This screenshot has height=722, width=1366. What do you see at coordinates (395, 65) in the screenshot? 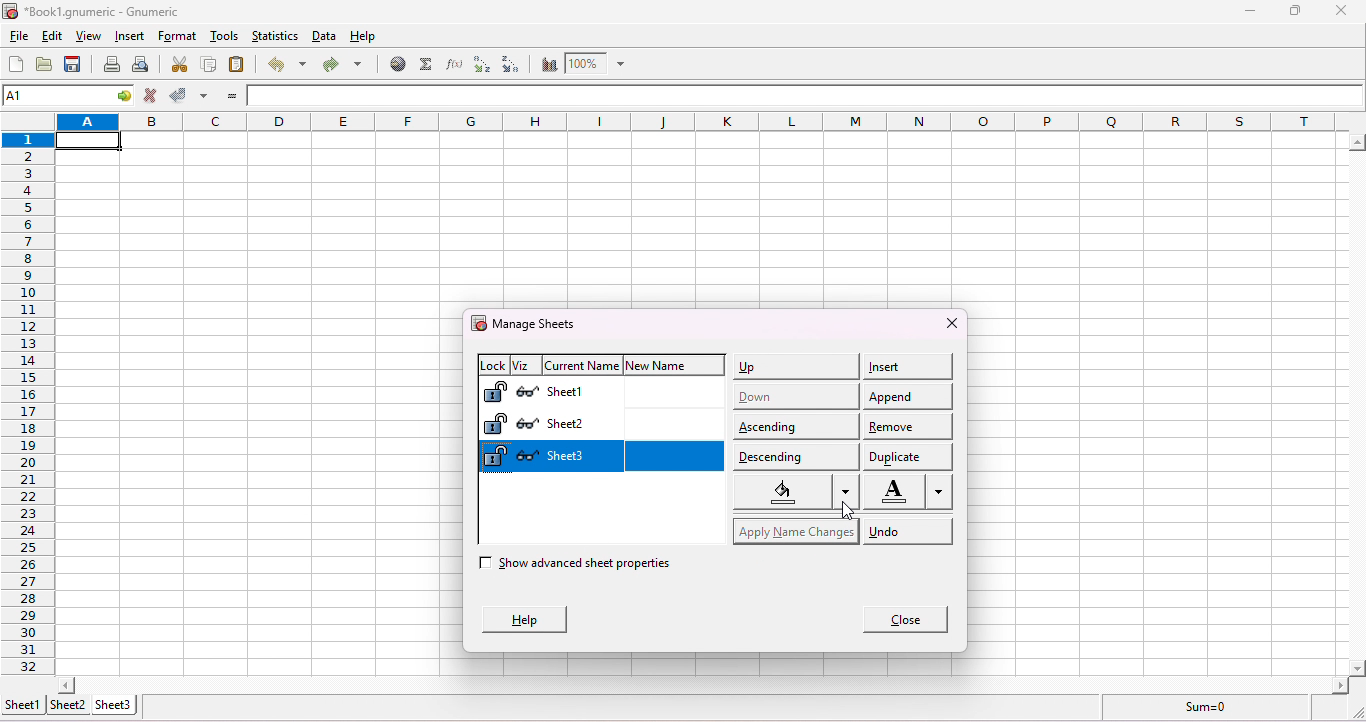
I see `hyperlink` at bounding box center [395, 65].